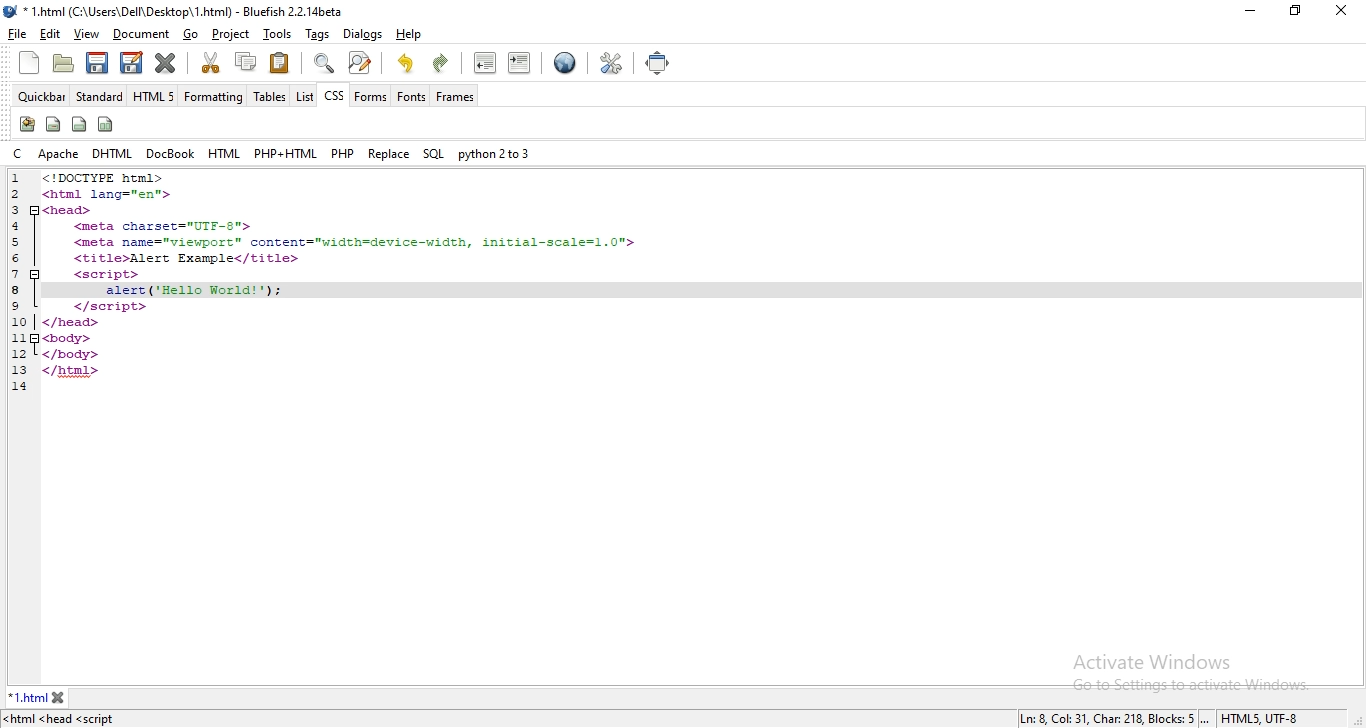 Image resolution: width=1366 pixels, height=728 pixels. I want to click on forms, so click(370, 95).